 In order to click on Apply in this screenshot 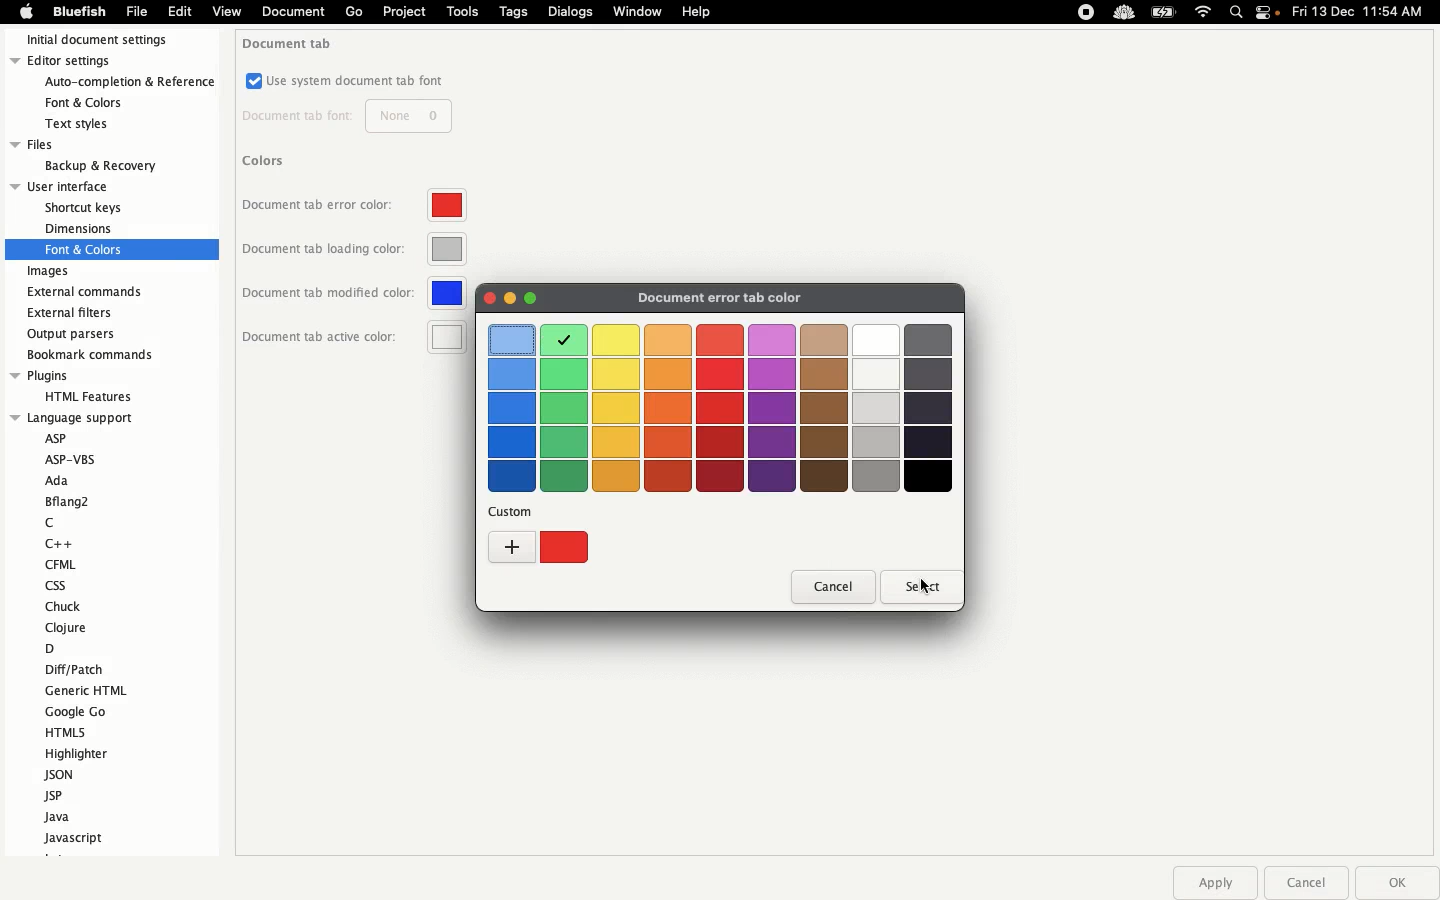, I will do `click(1214, 883)`.